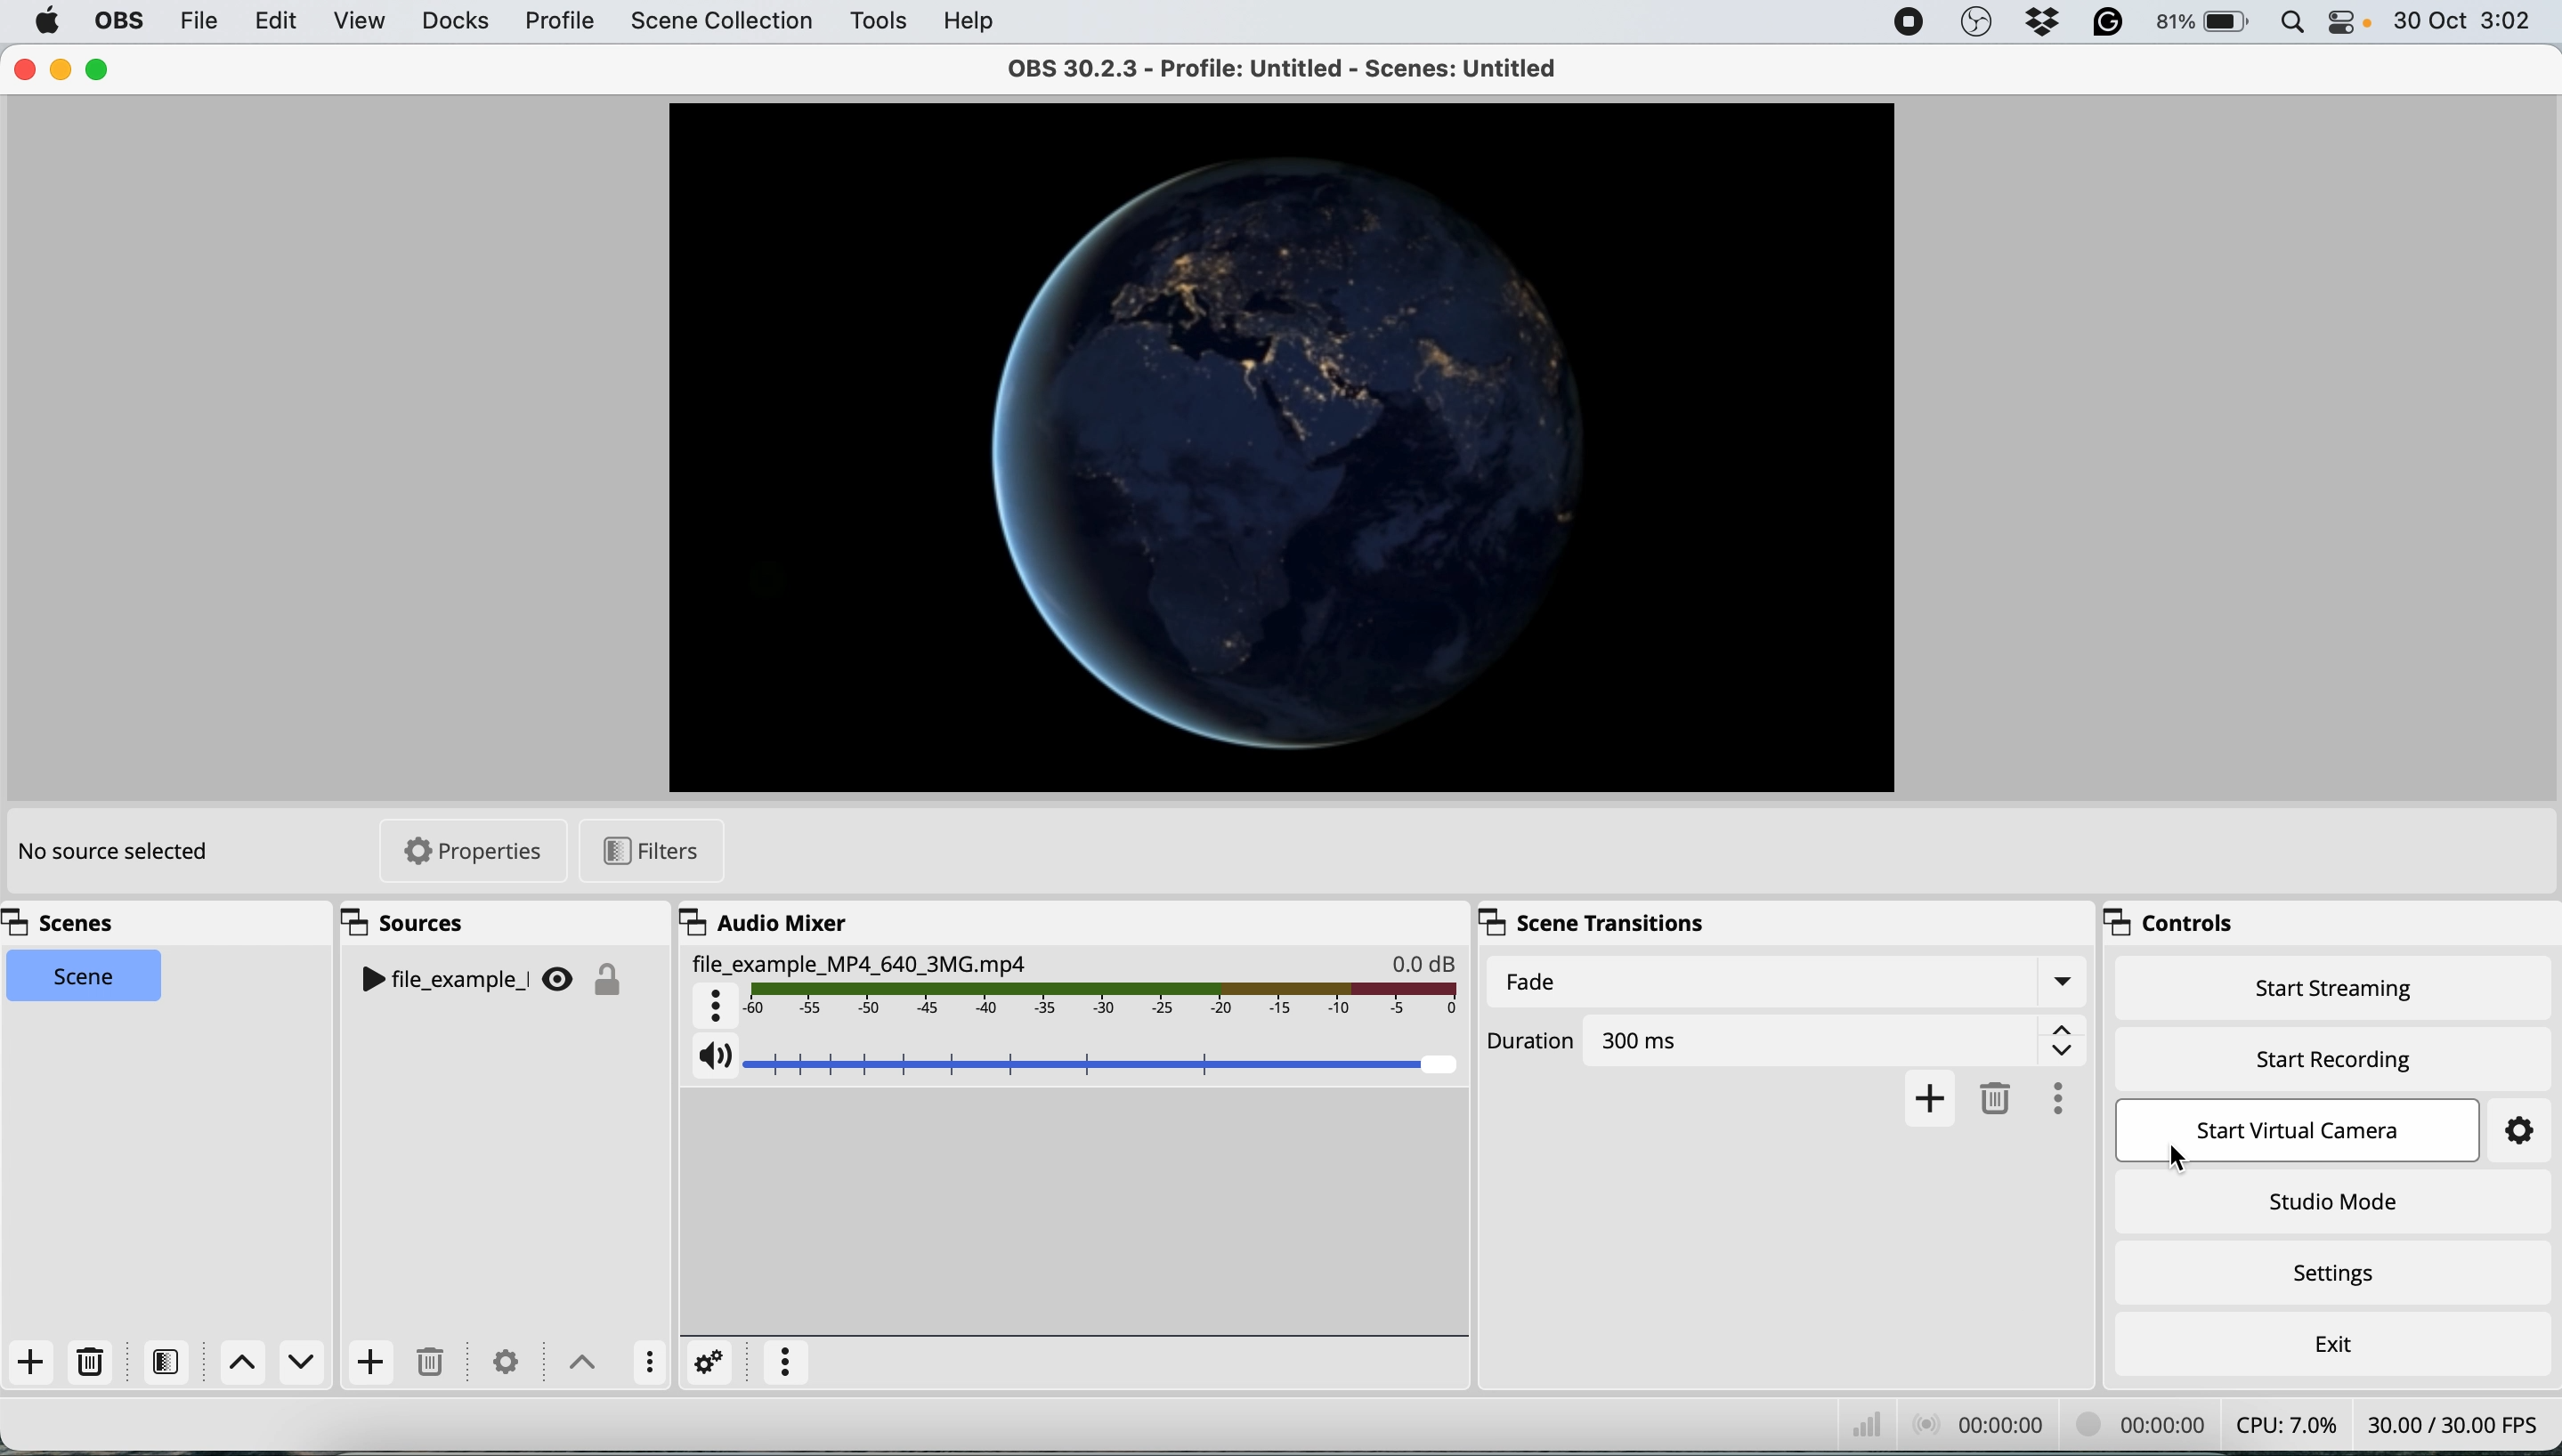 This screenshot has width=2562, height=1456. I want to click on properties, so click(467, 851).